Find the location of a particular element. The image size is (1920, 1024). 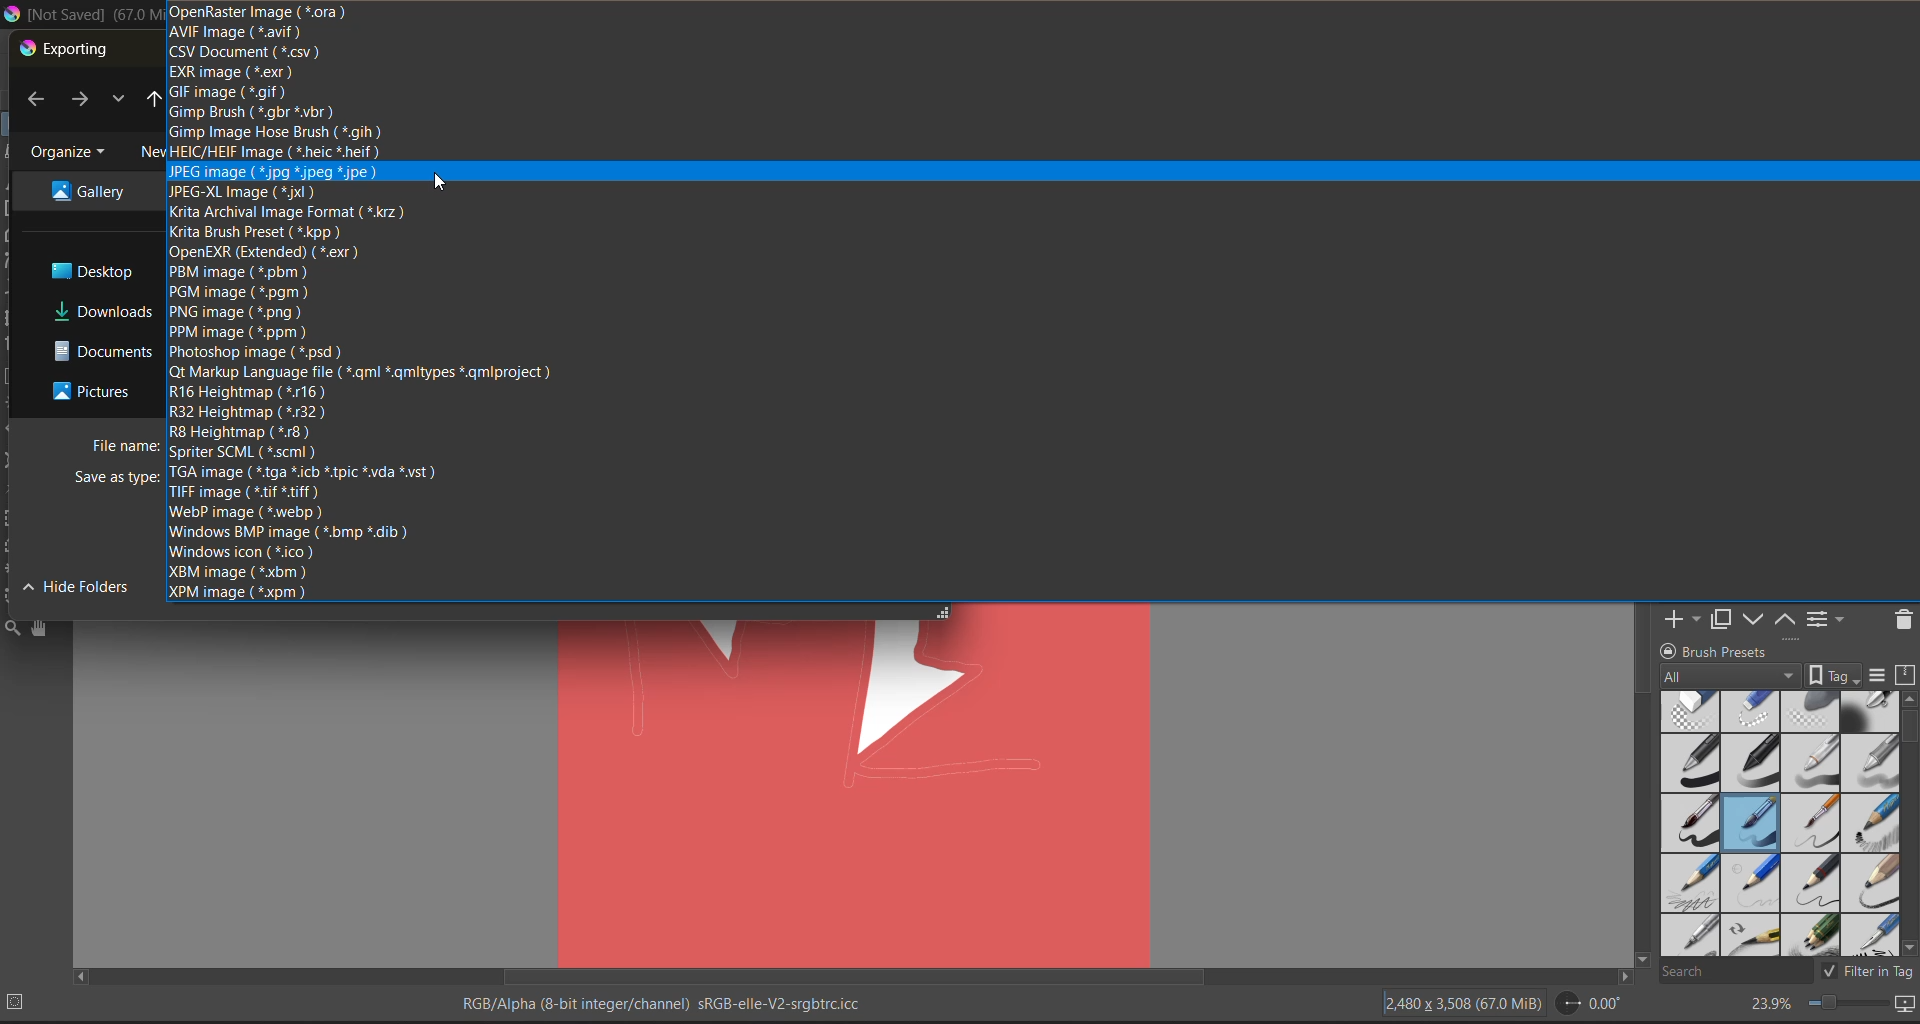

heic/heif image is located at coordinates (298, 152).